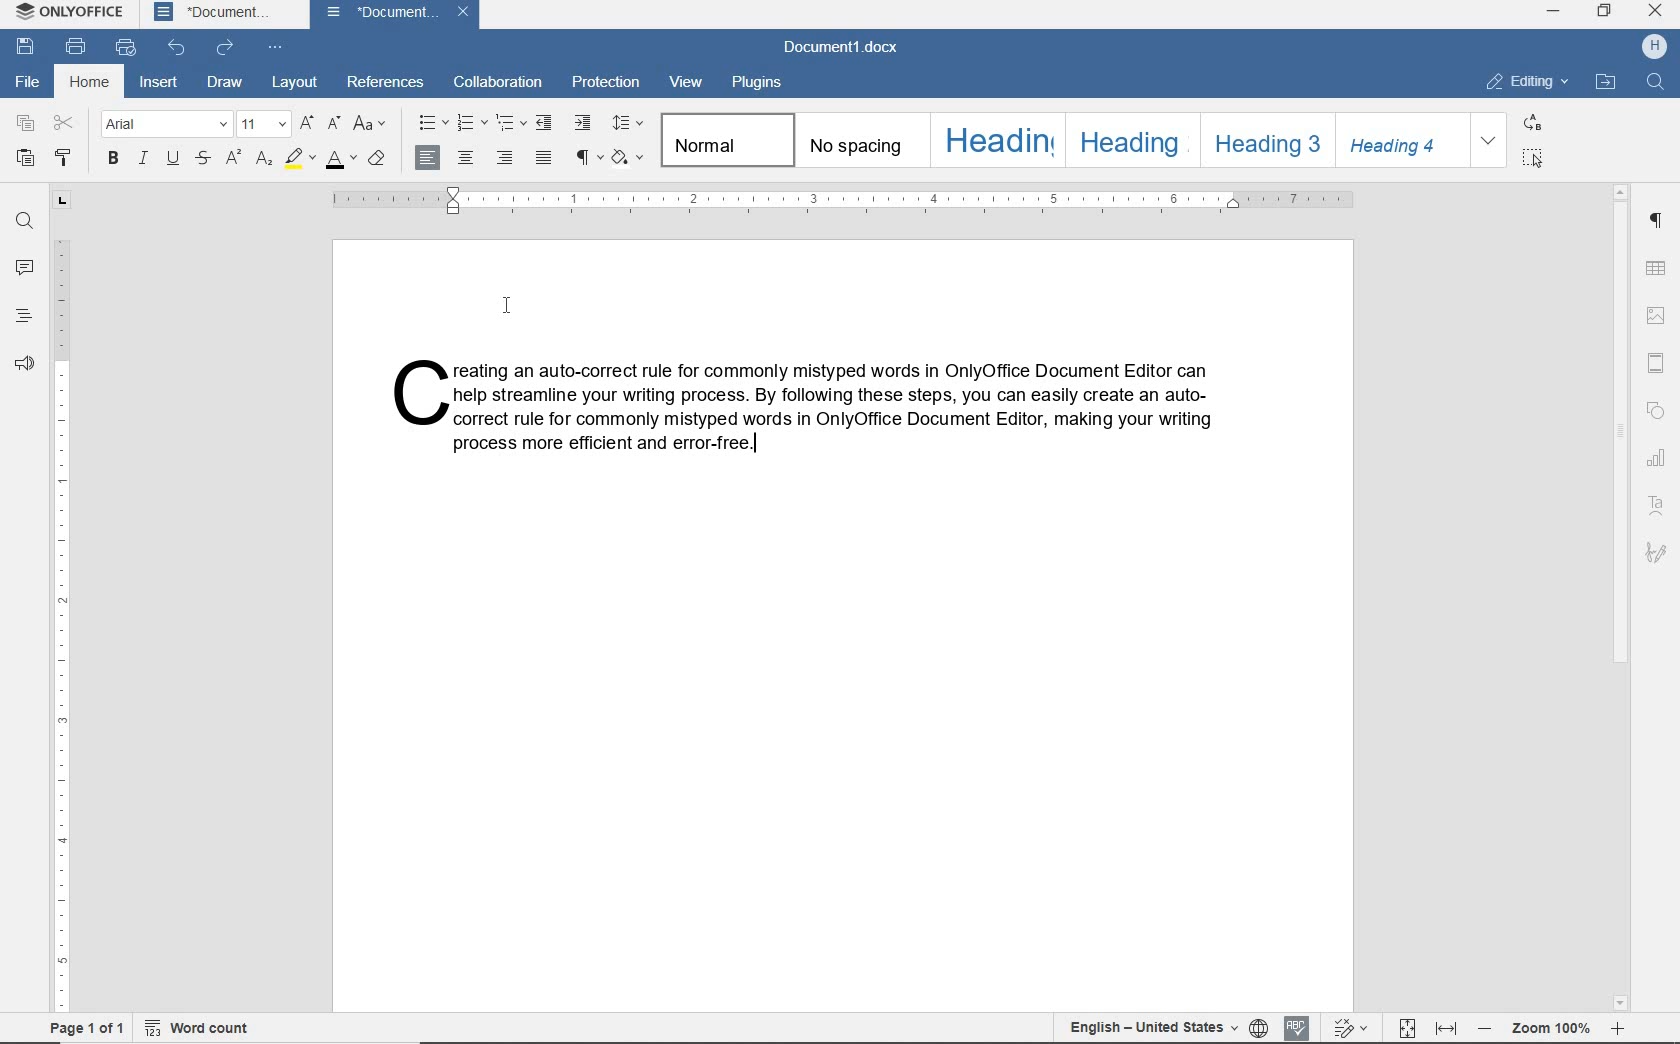  Describe the element at coordinates (1128, 141) in the screenshot. I see `HEADING 2` at that location.